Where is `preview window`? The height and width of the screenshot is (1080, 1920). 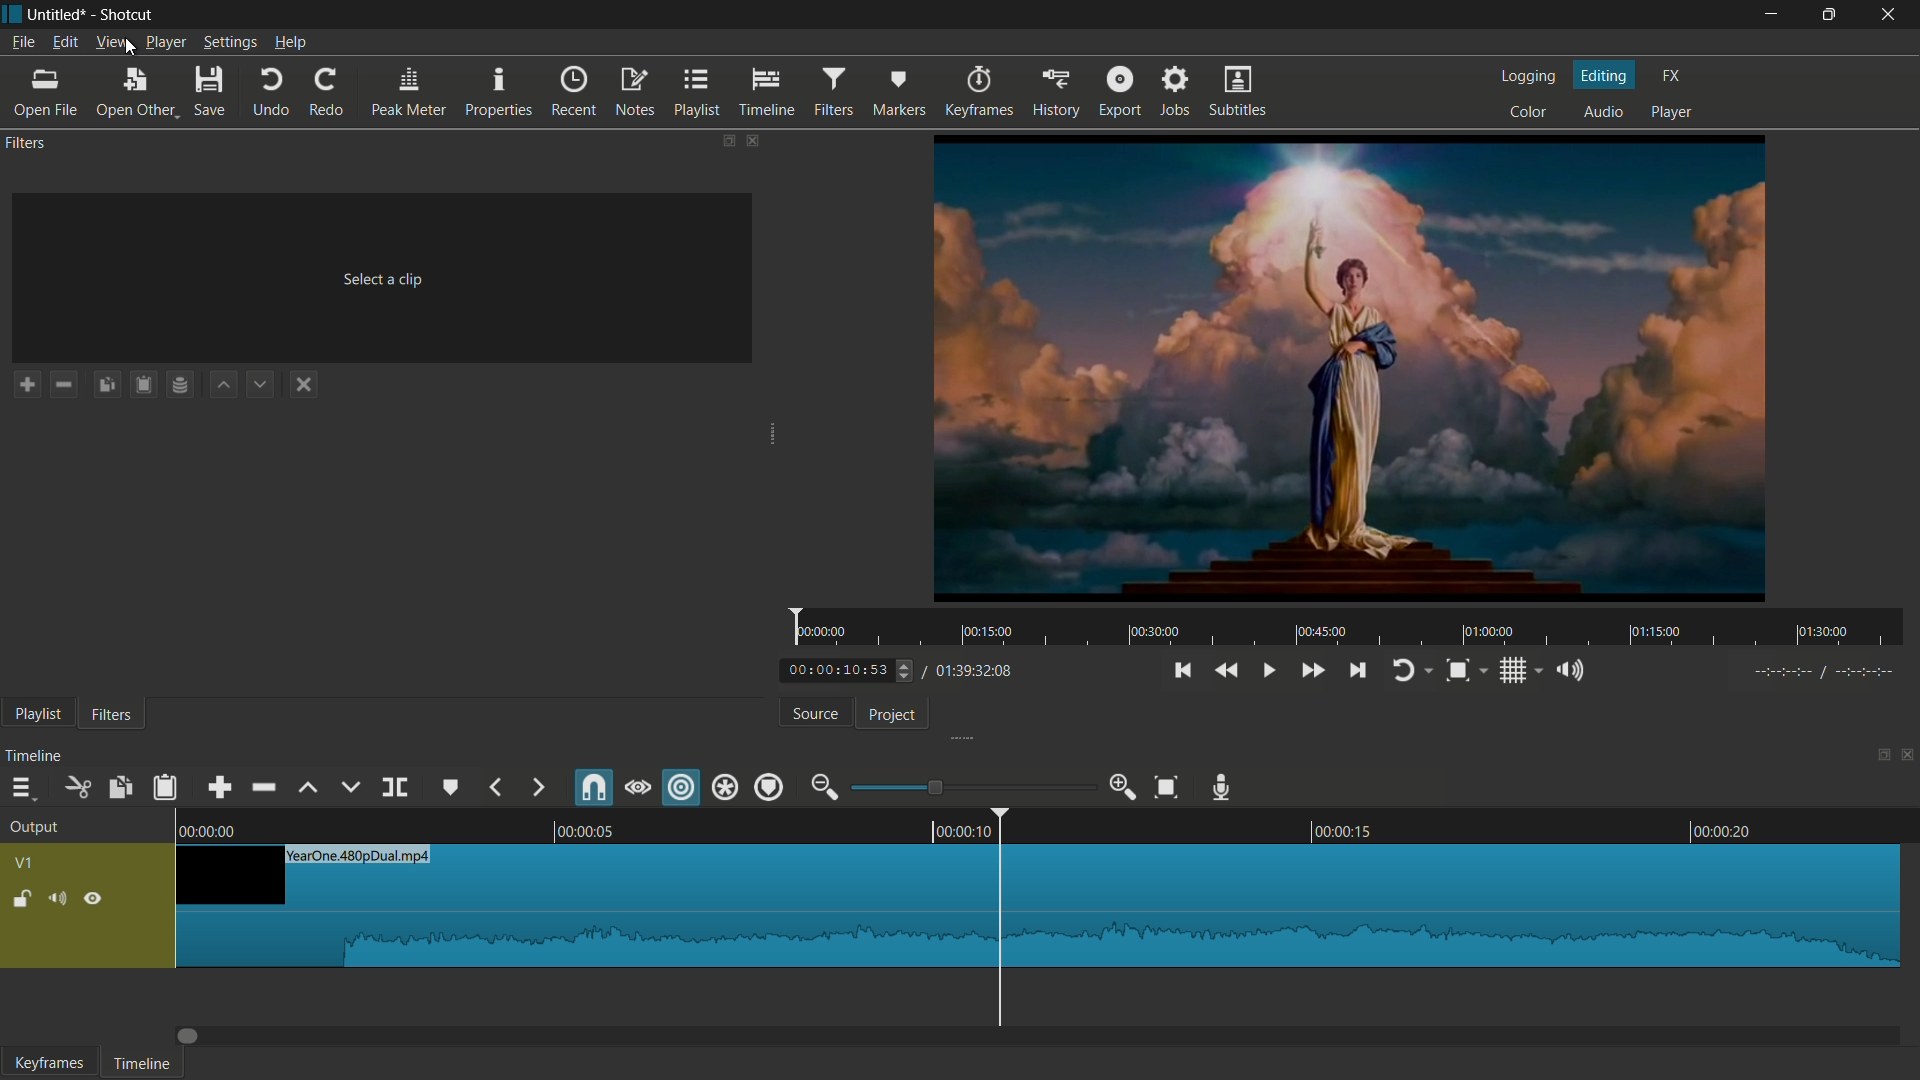
preview window is located at coordinates (1349, 367).